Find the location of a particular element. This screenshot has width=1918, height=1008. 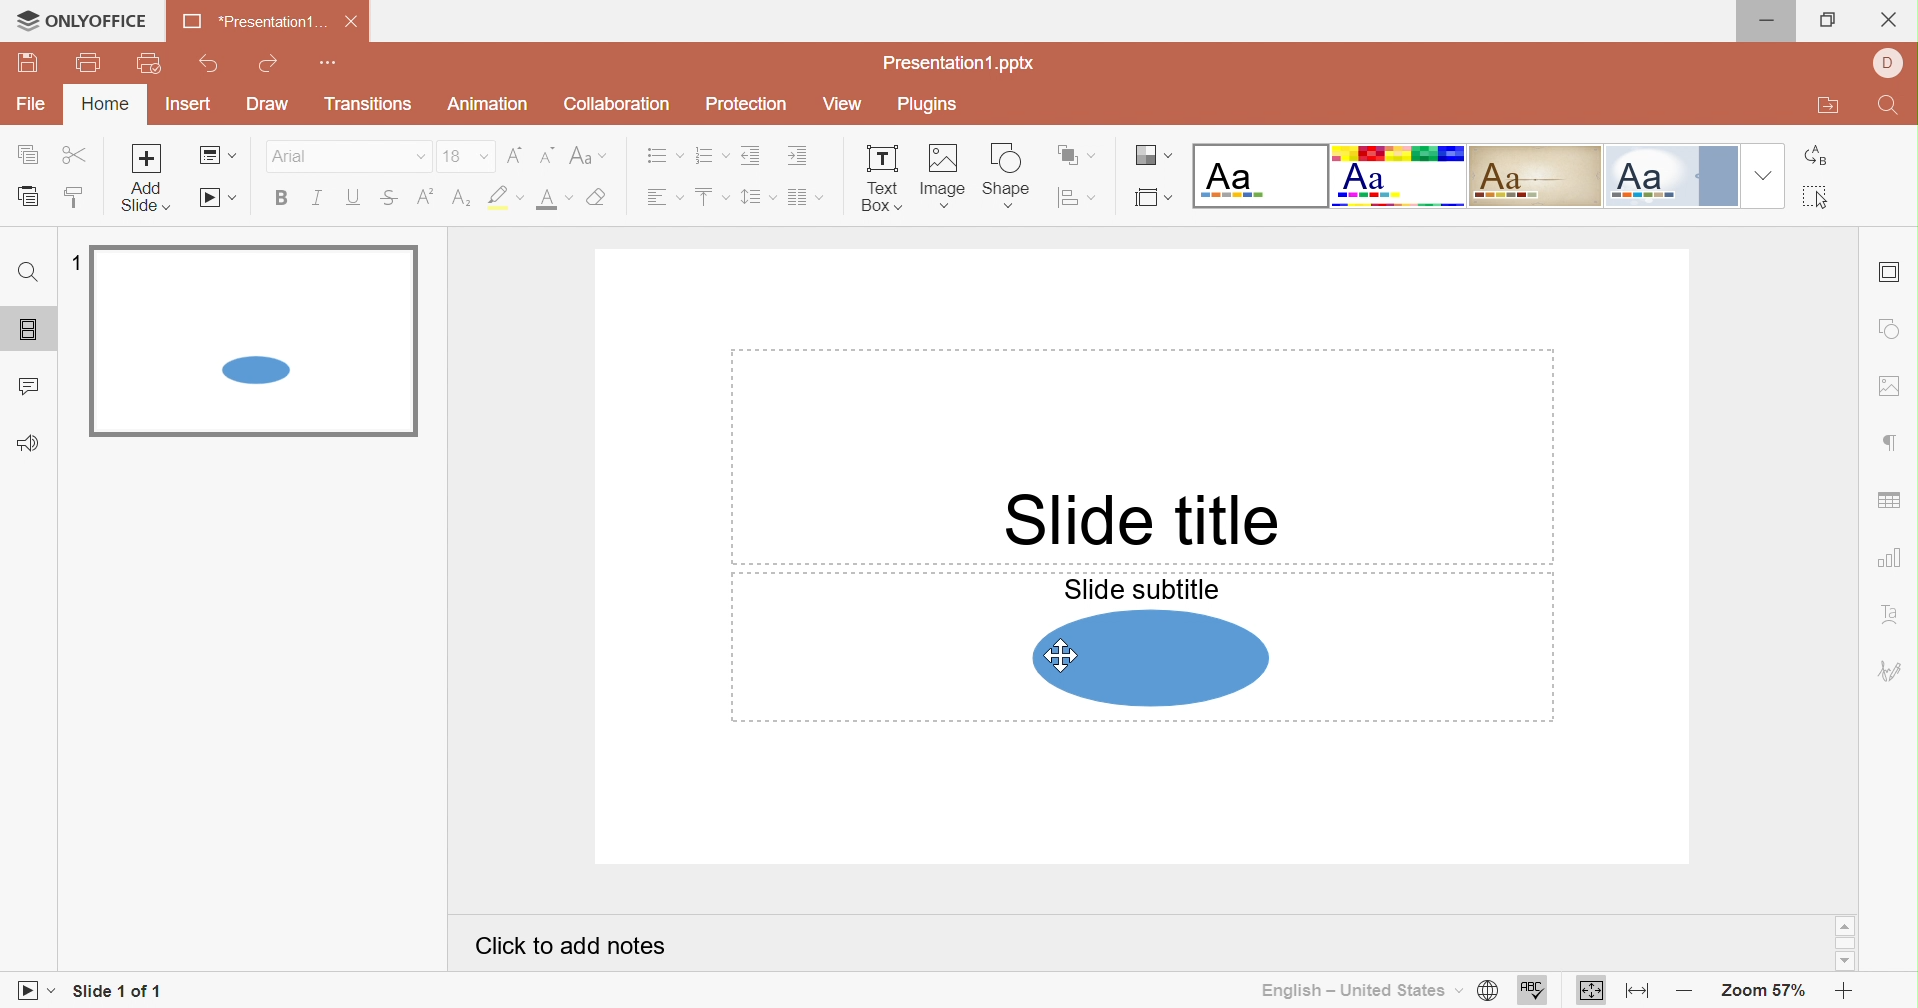

Italic is located at coordinates (318, 198).